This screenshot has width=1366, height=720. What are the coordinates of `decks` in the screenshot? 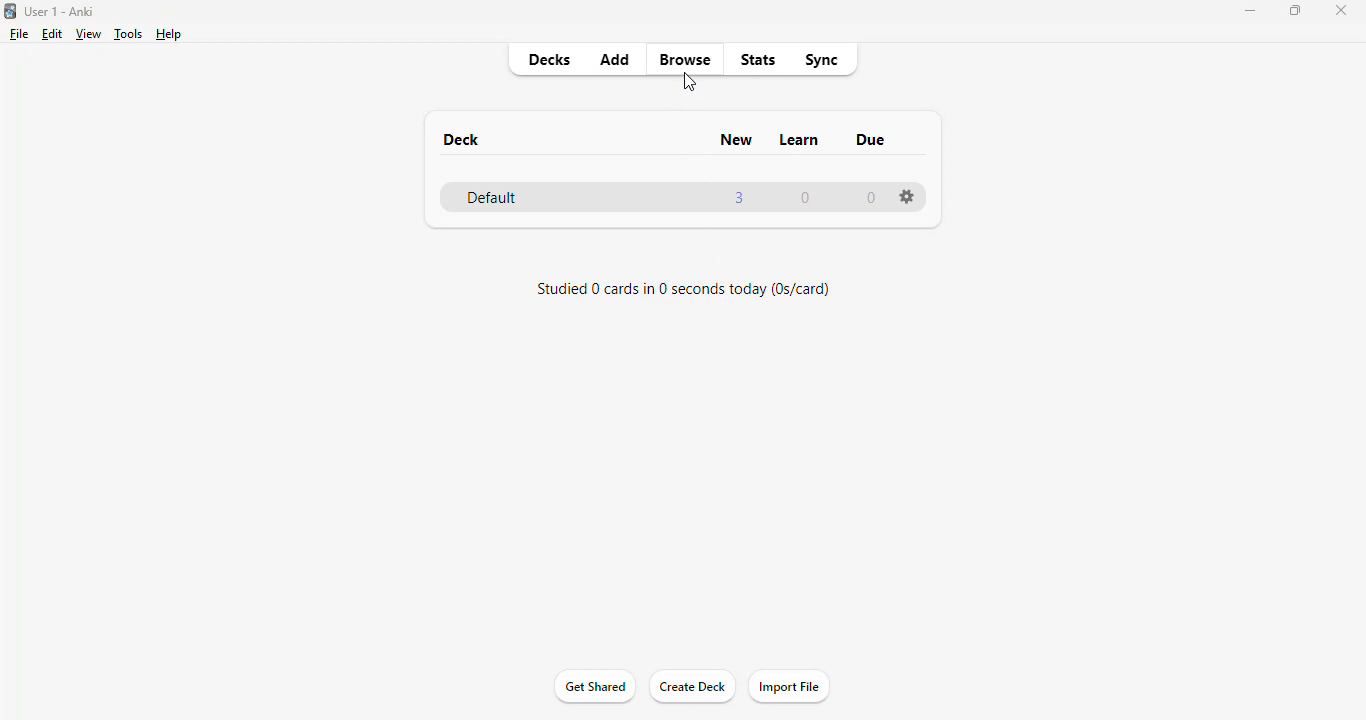 It's located at (548, 59).